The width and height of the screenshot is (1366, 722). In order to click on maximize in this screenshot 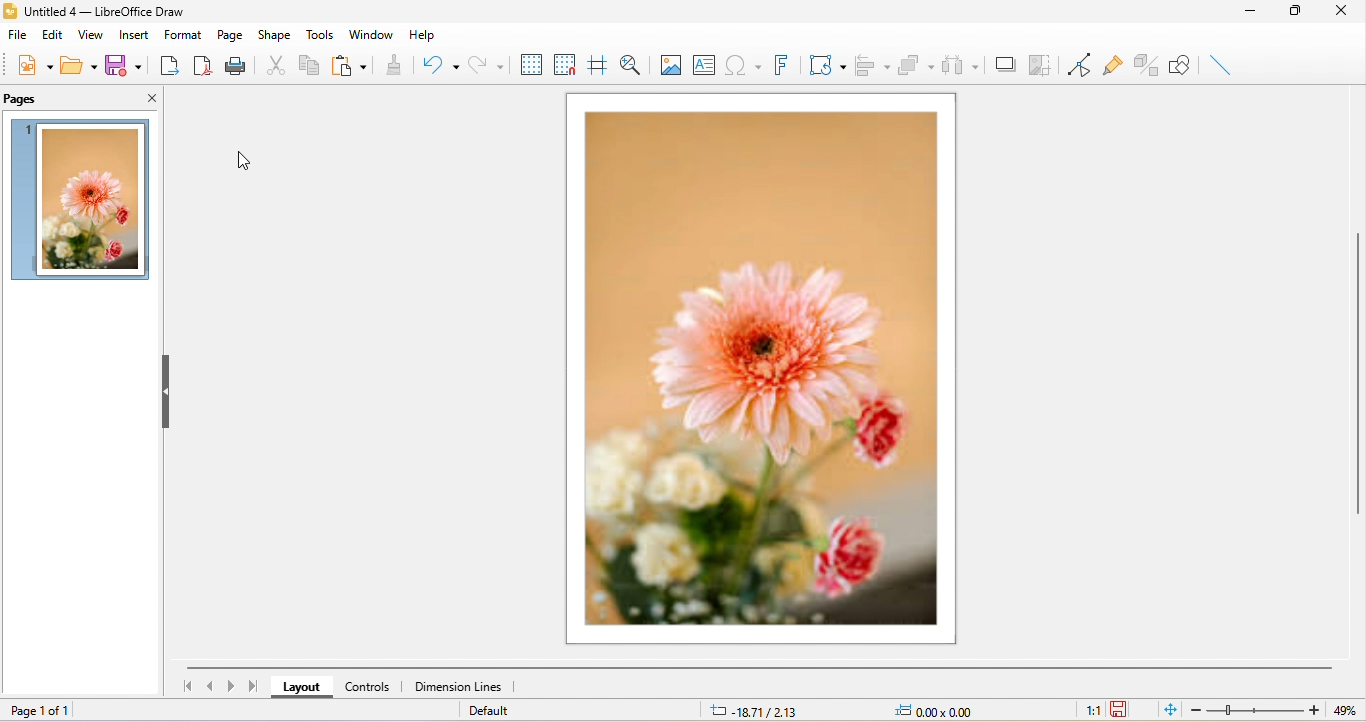, I will do `click(1299, 13)`.